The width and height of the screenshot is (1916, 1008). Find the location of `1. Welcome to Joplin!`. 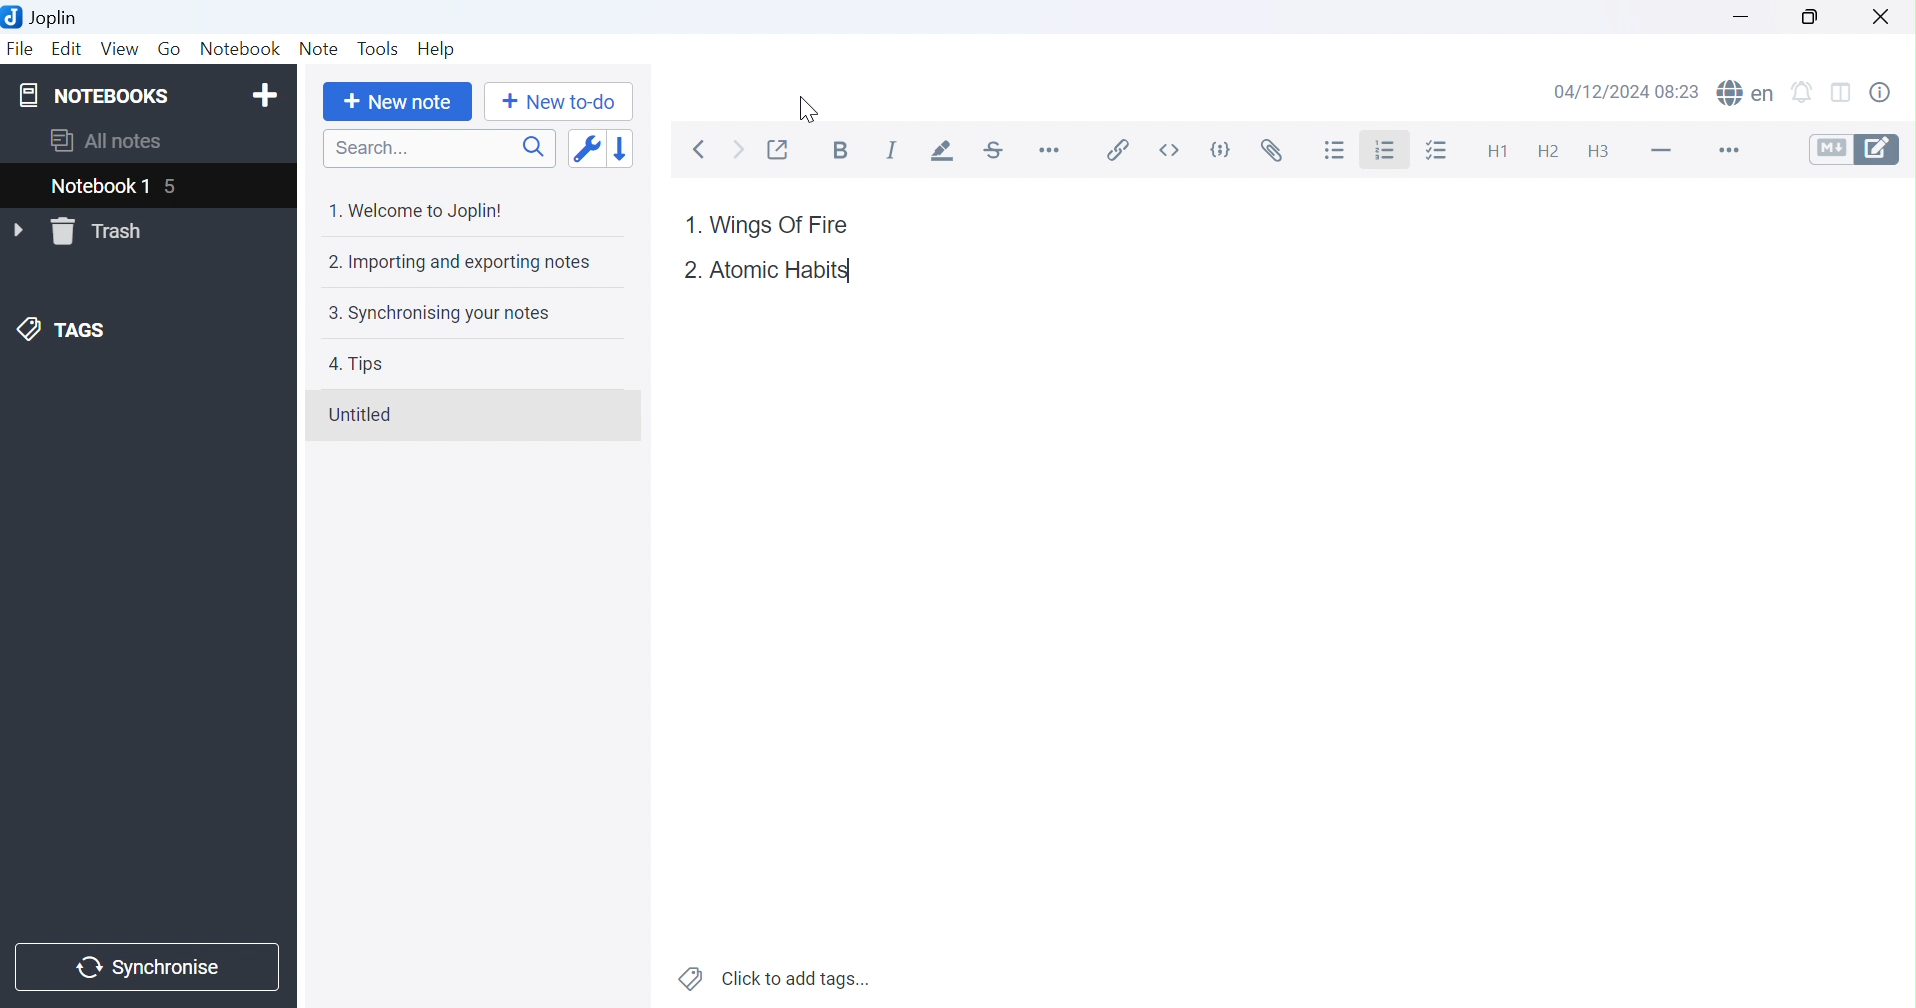

1. Welcome to Joplin! is located at coordinates (414, 210).